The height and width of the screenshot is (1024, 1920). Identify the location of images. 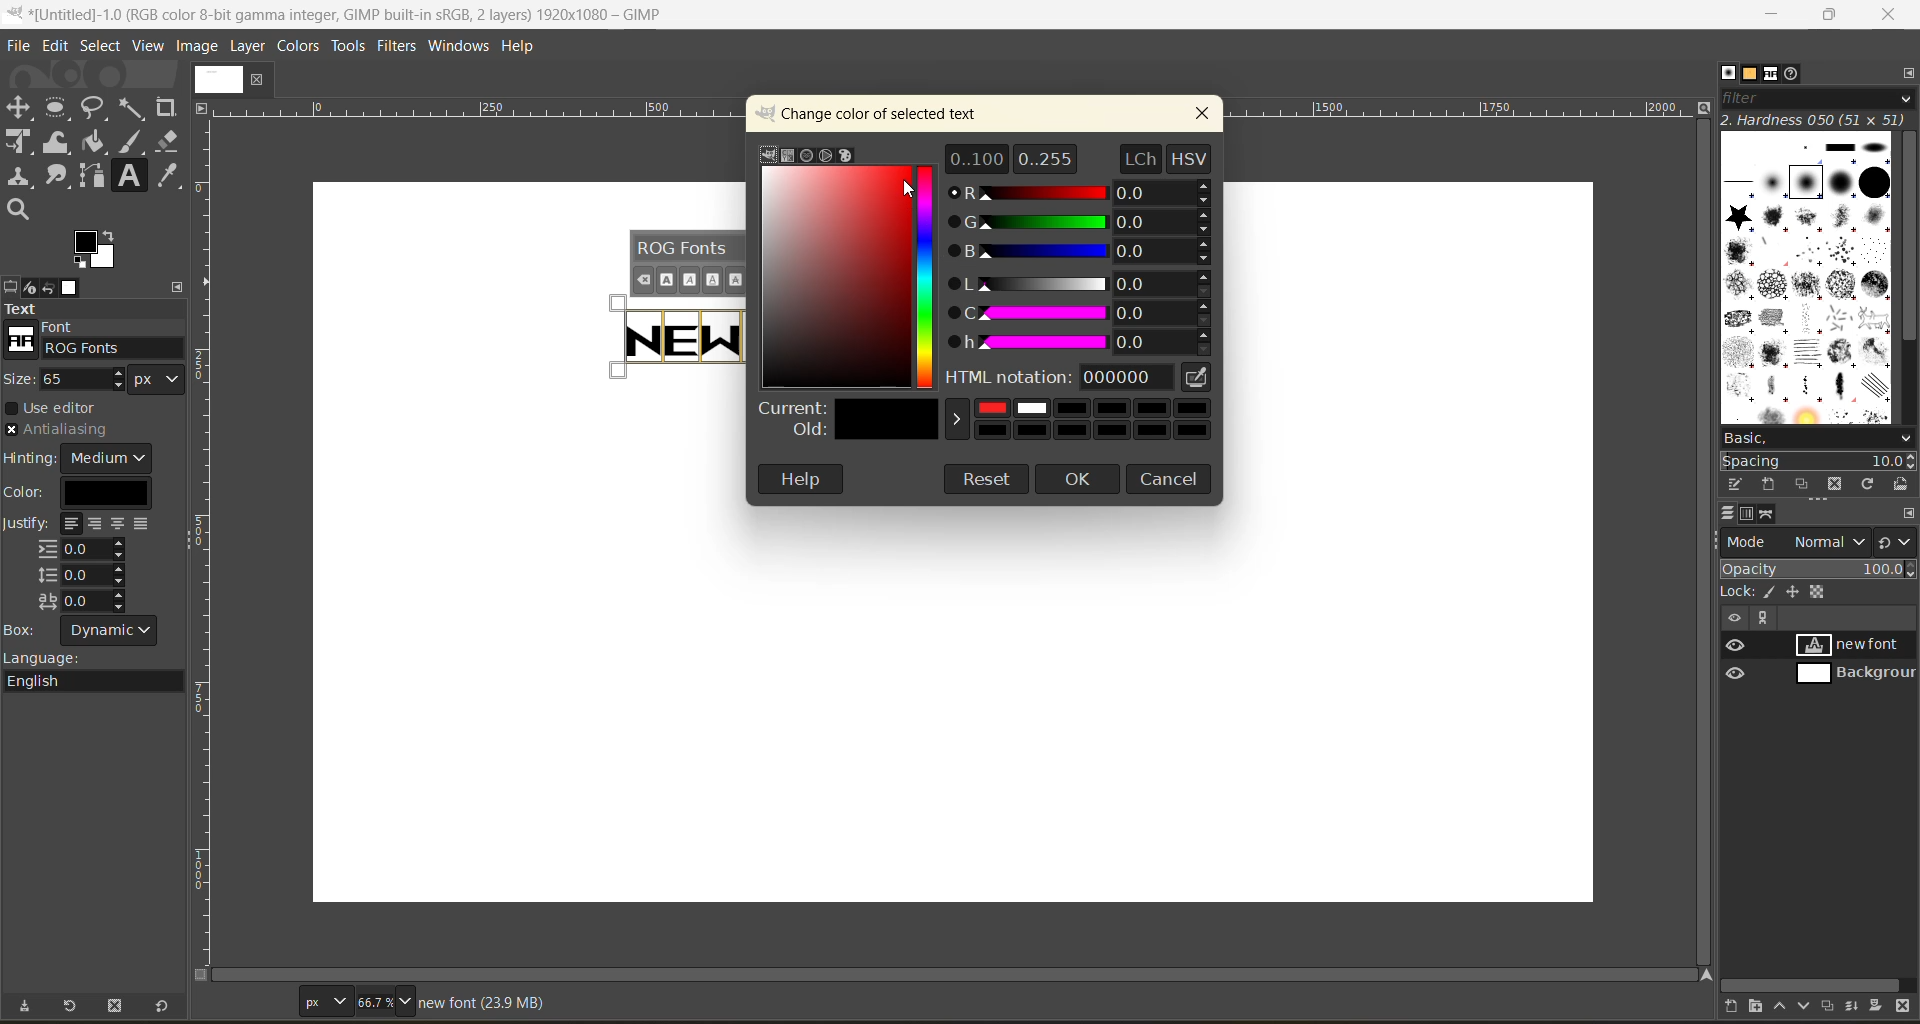
(73, 287).